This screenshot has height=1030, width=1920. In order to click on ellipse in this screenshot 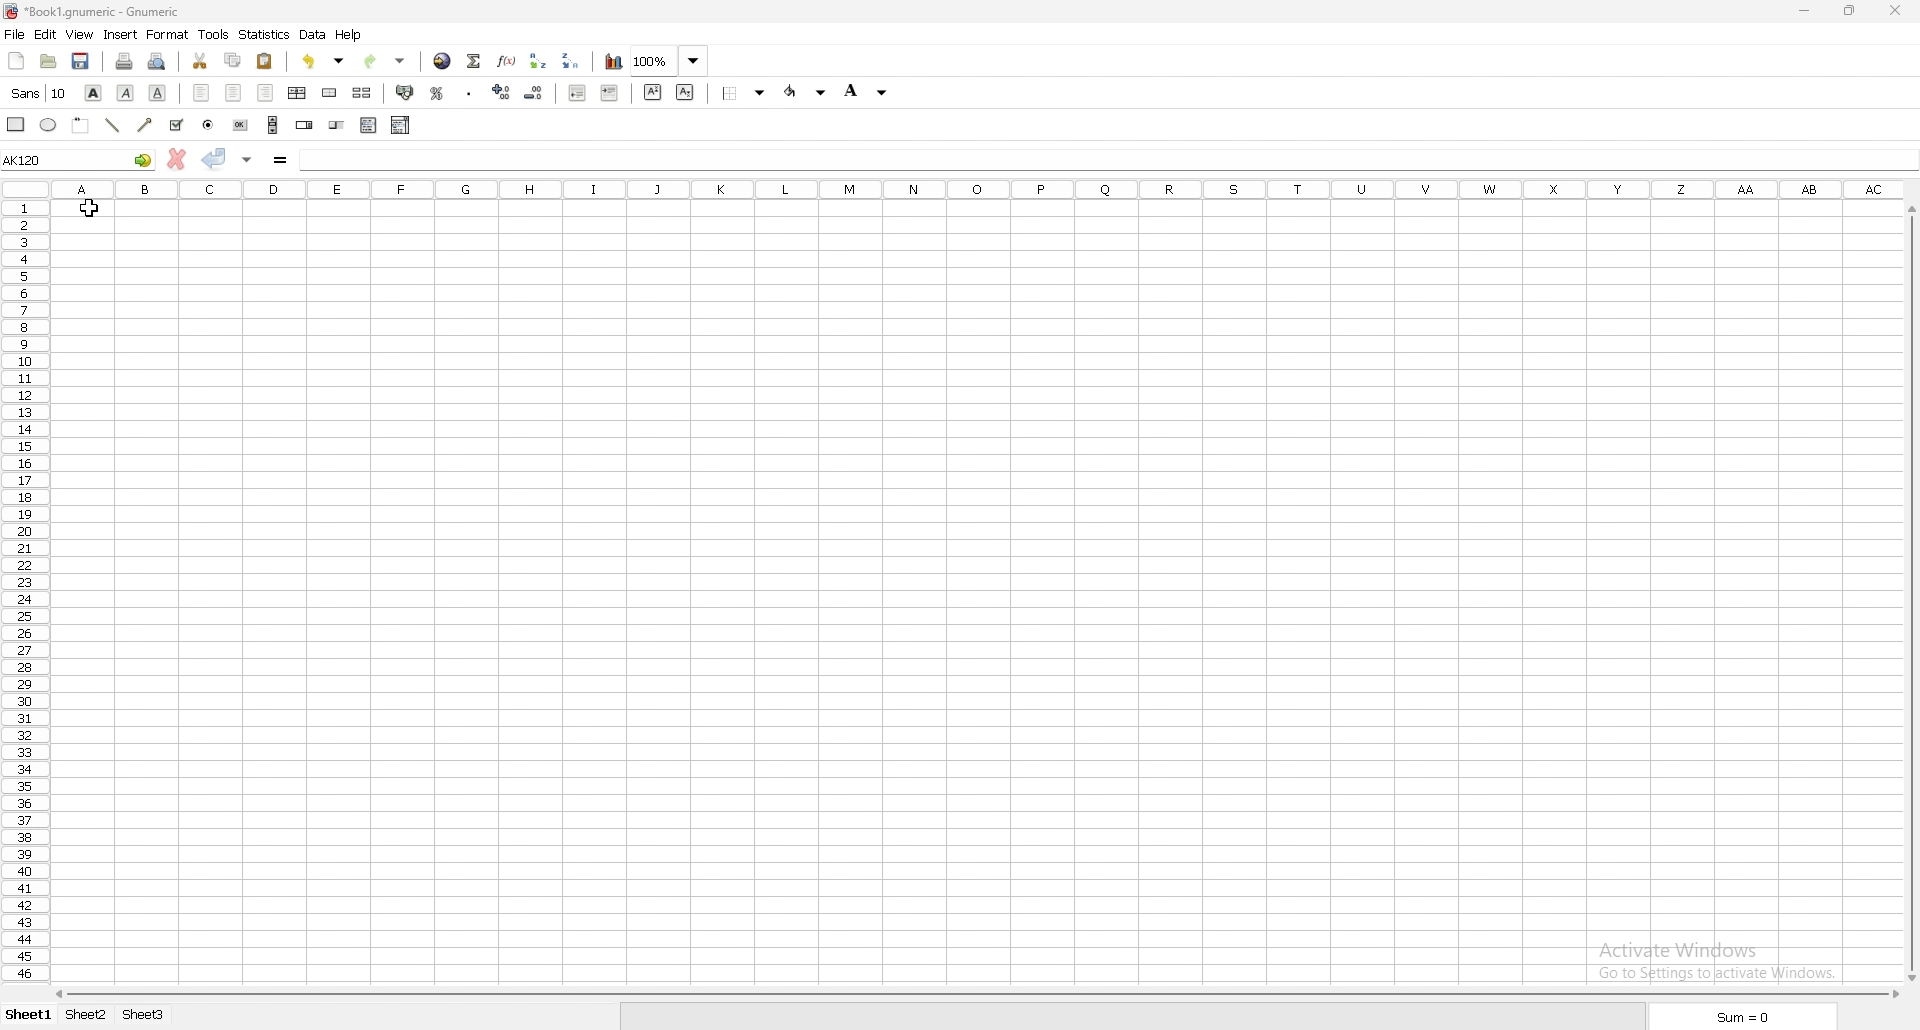, I will do `click(47, 125)`.